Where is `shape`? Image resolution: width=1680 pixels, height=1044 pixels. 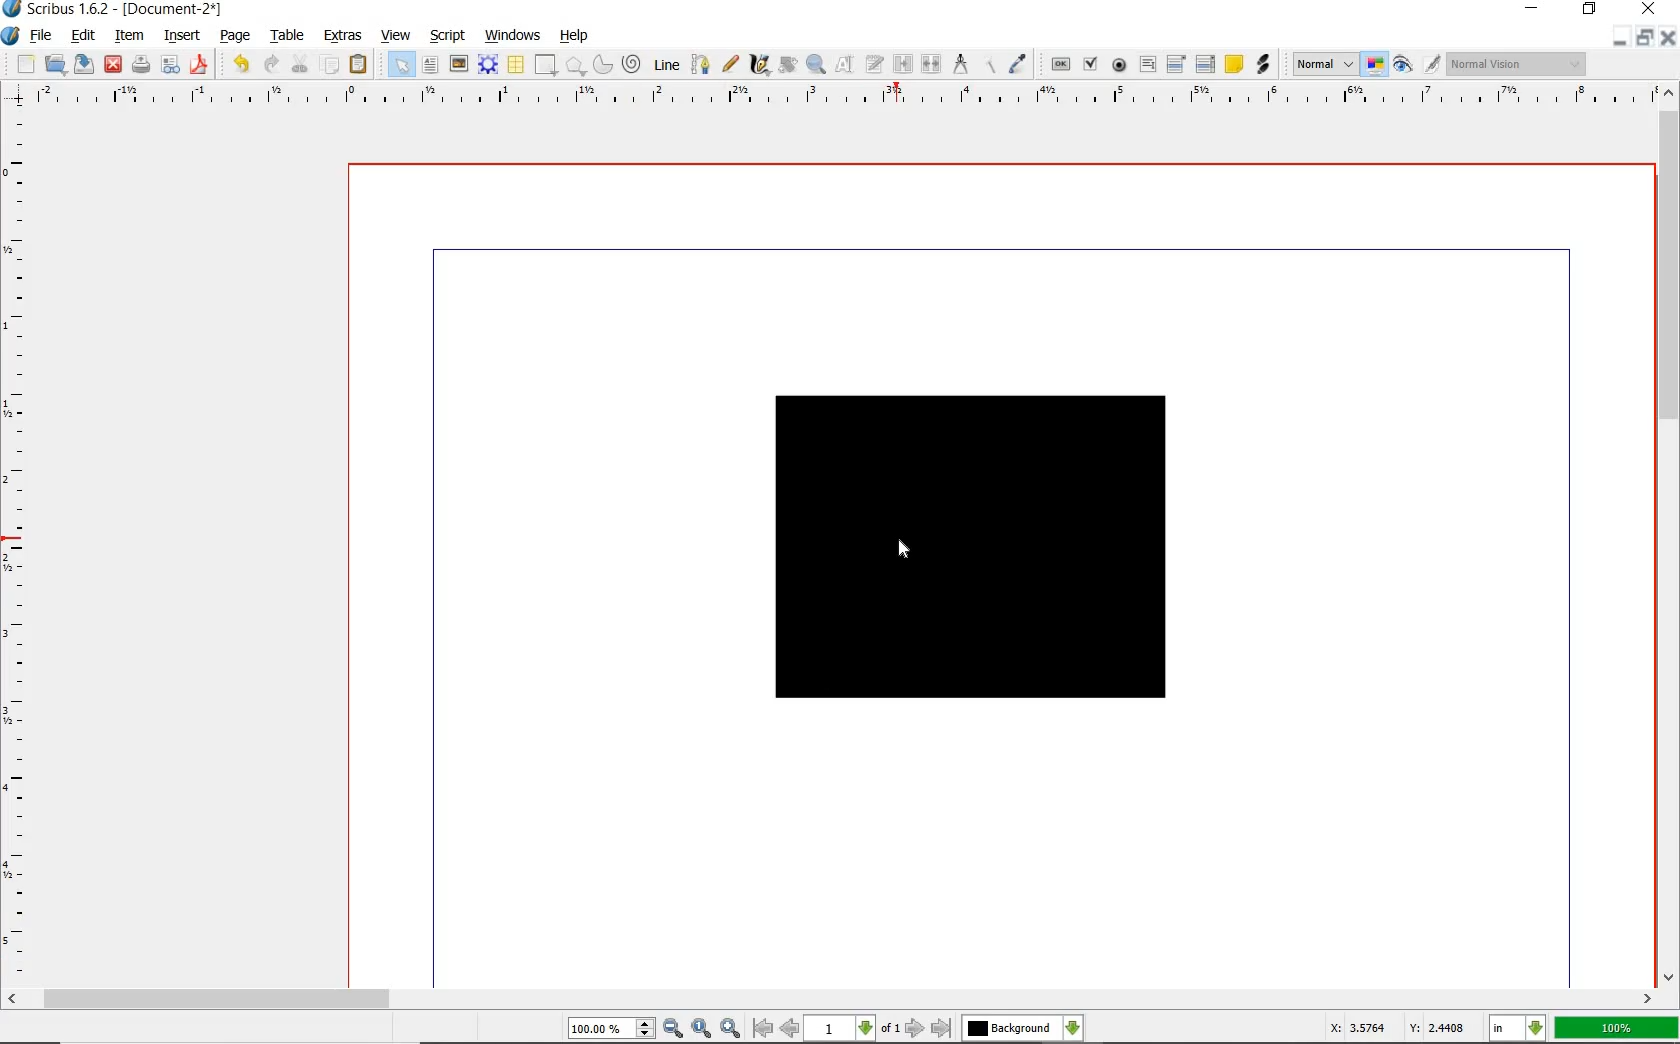 shape is located at coordinates (971, 547).